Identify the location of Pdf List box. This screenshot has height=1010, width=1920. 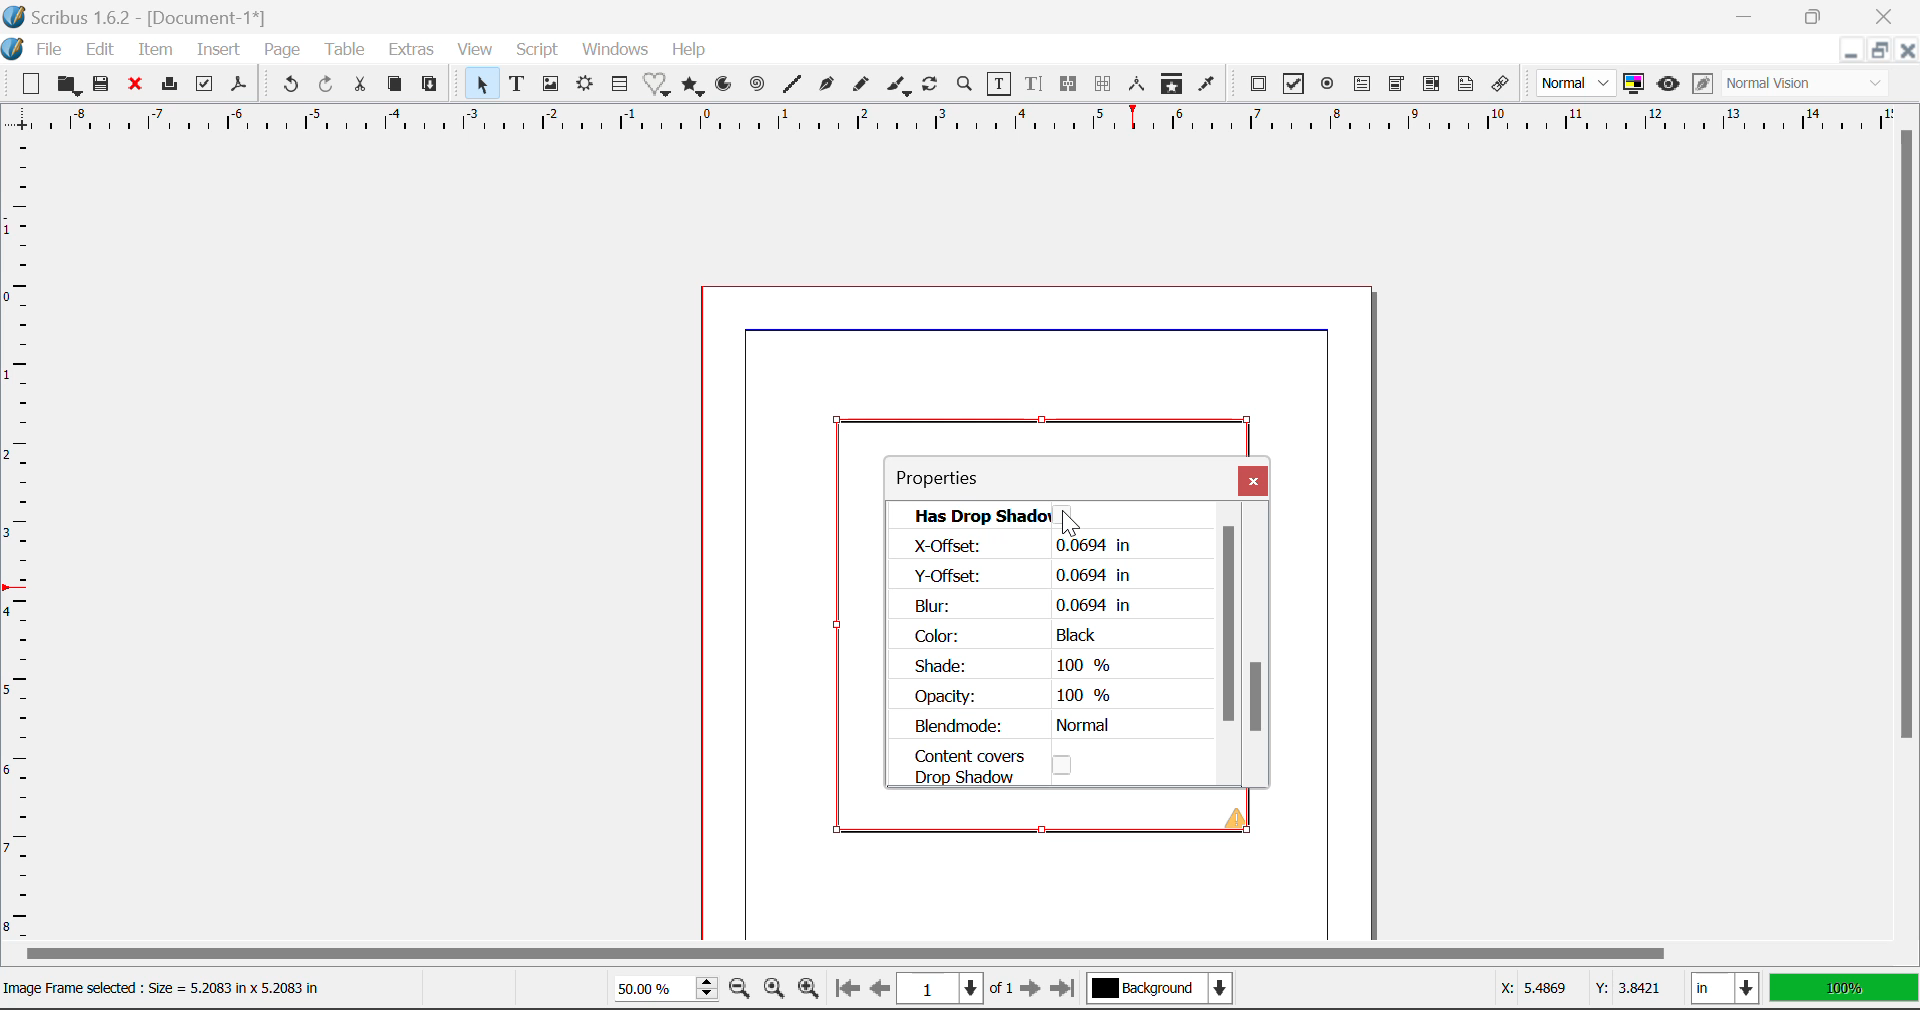
(1430, 87).